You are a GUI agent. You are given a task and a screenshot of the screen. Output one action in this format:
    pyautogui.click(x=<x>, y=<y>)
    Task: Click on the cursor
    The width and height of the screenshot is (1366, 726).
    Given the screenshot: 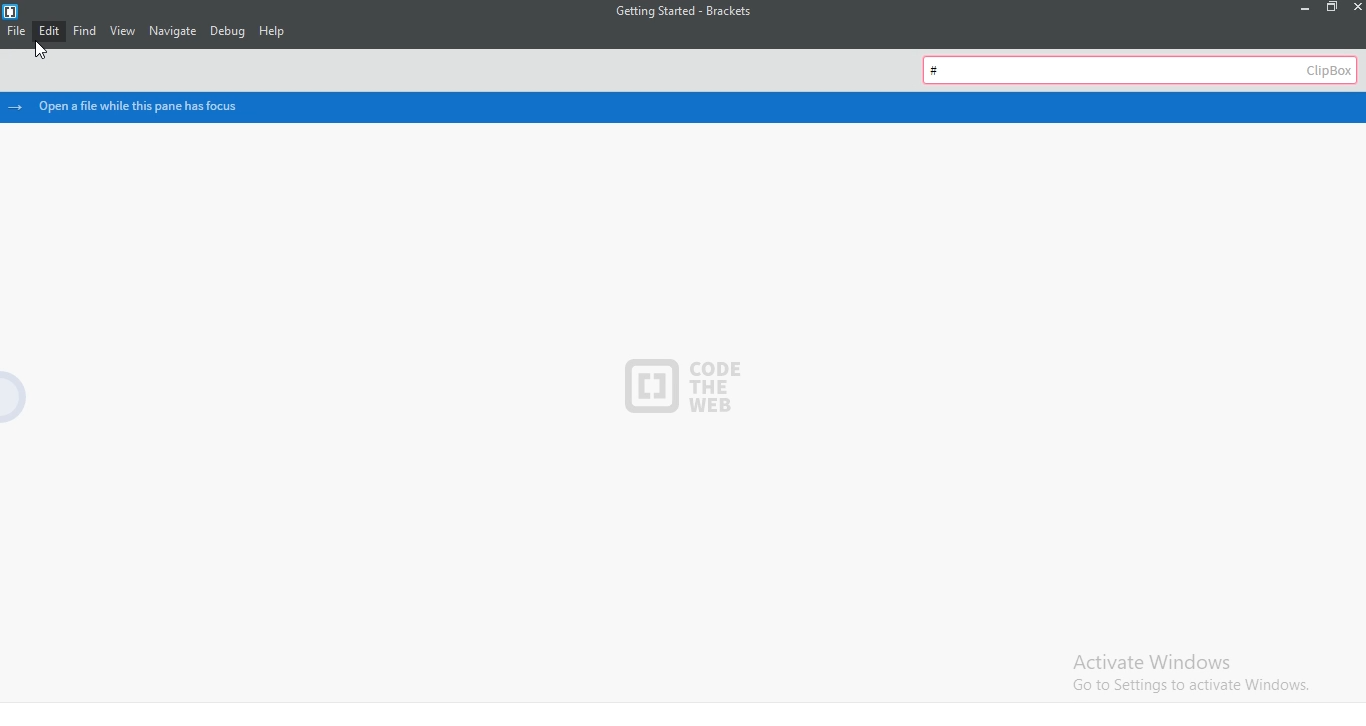 What is the action you would take?
    pyautogui.click(x=40, y=55)
    